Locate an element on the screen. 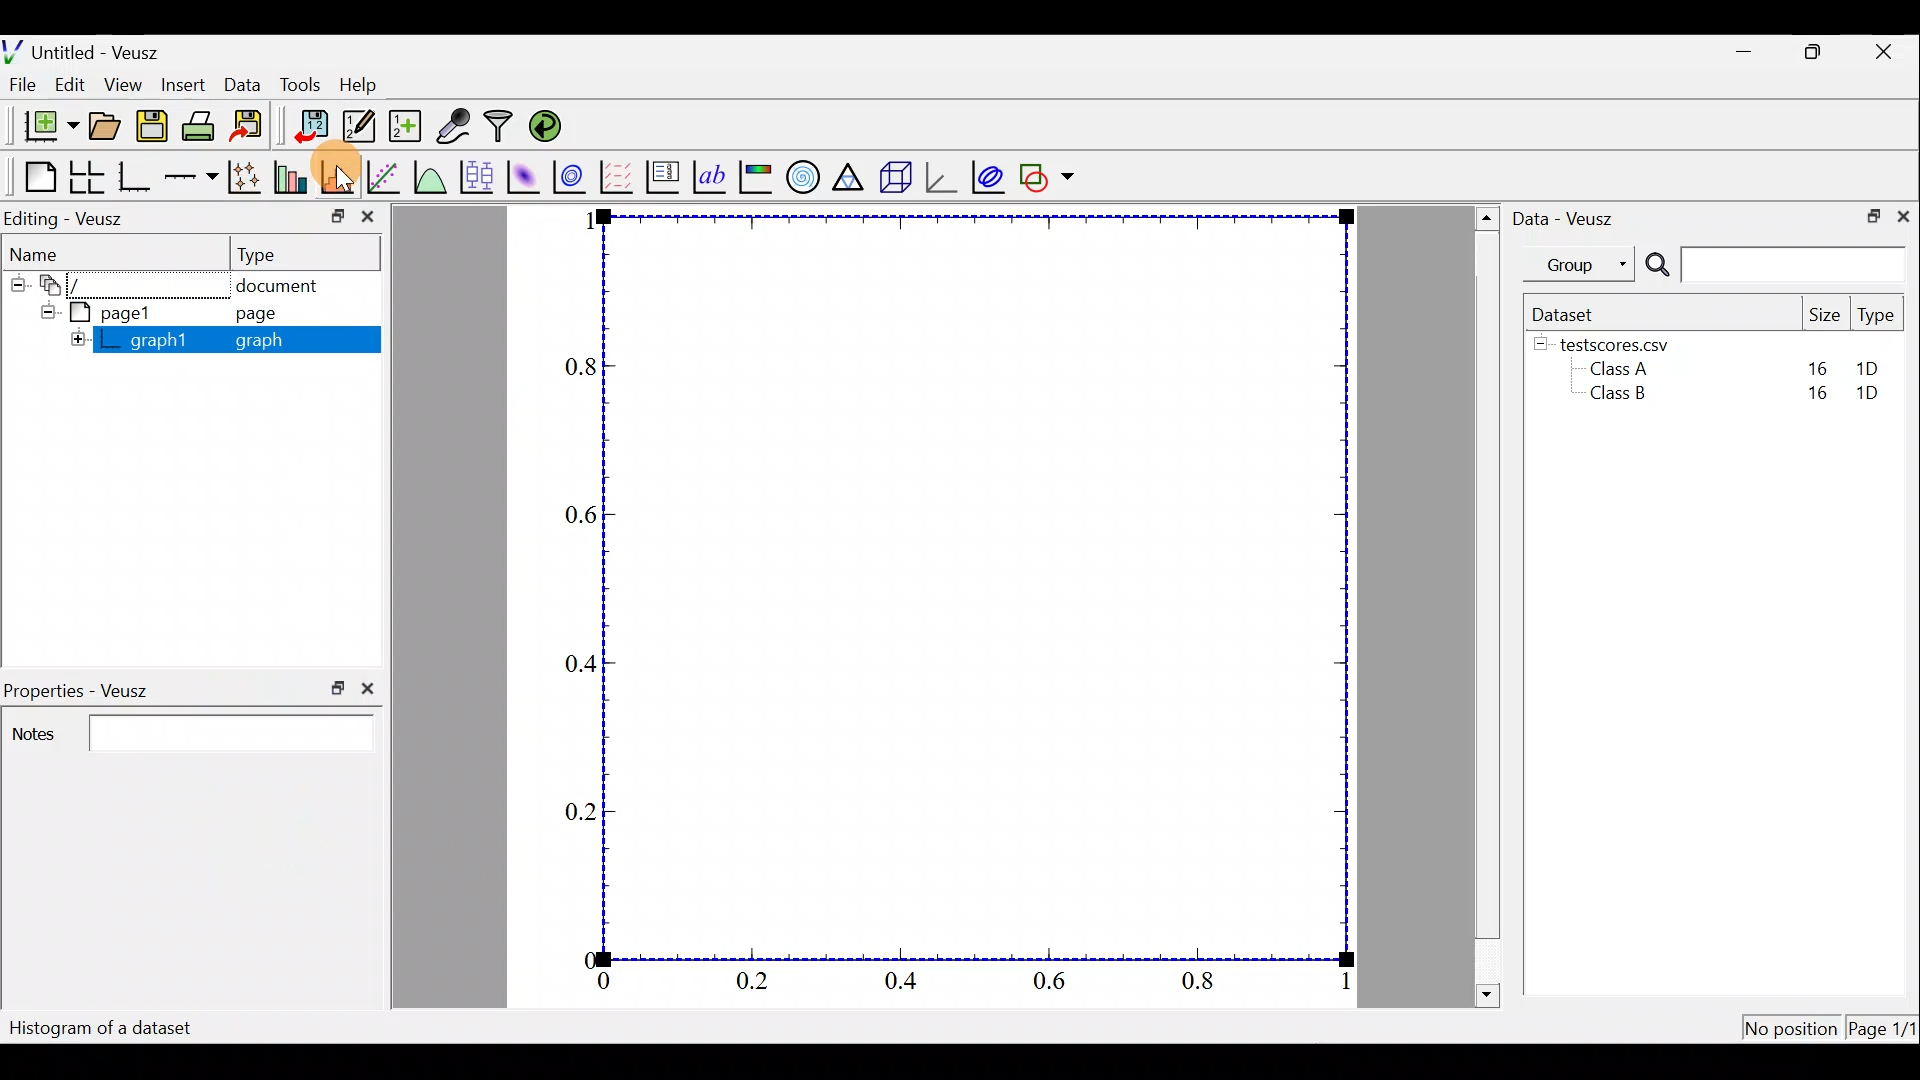 This screenshot has width=1920, height=1080. Capture remote data is located at coordinates (456, 127).